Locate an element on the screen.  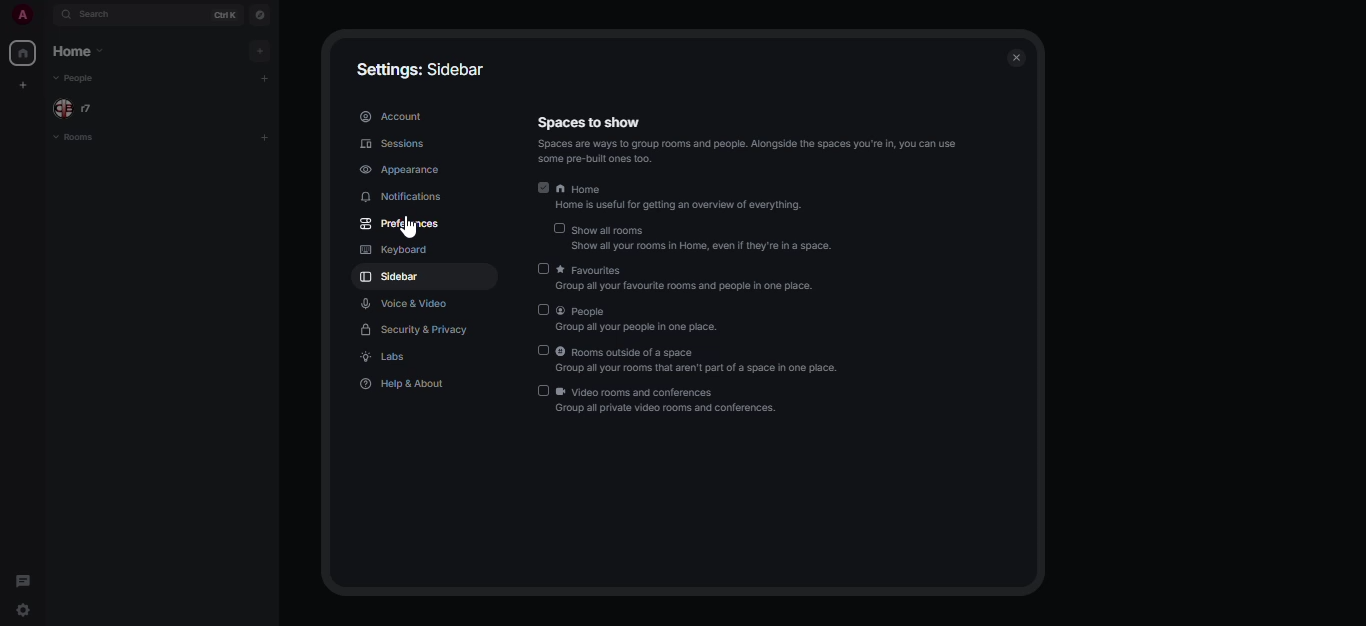
favorites is located at coordinates (688, 278).